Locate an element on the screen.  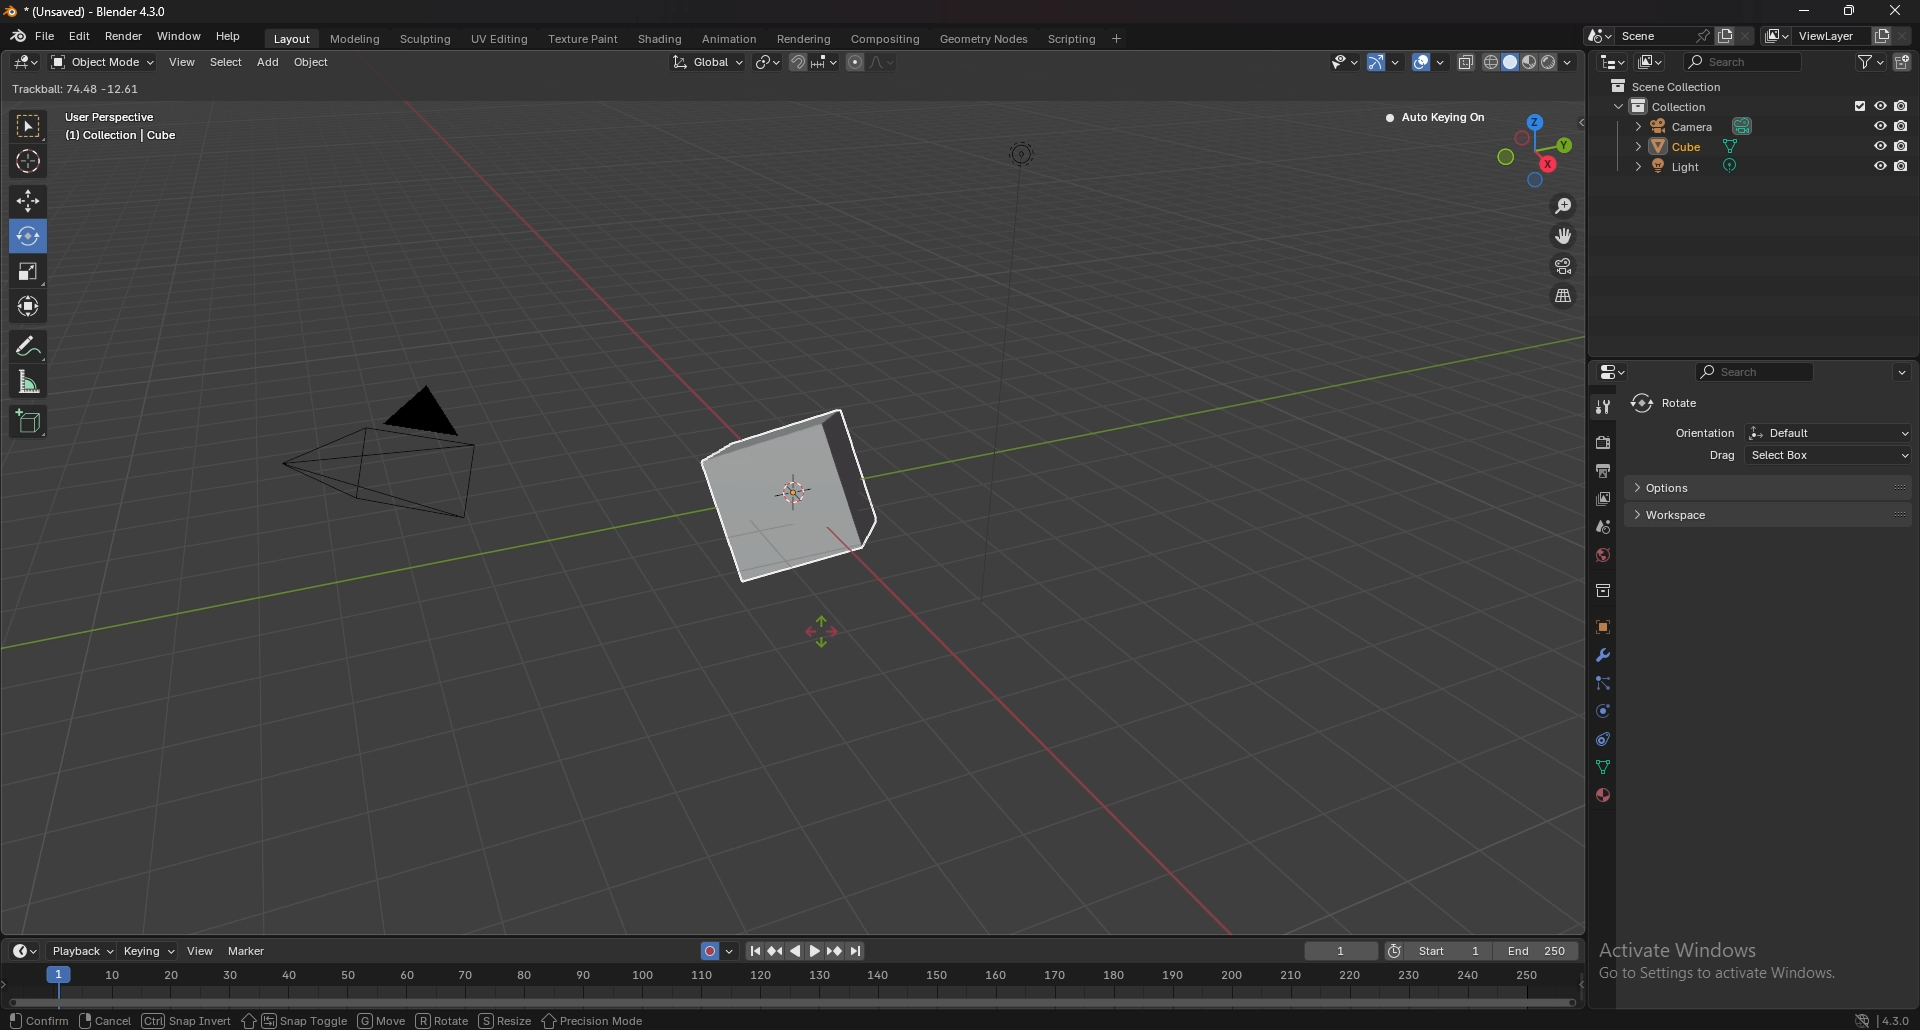
User Perspective (1) Collection | Cube is located at coordinates (122, 127).